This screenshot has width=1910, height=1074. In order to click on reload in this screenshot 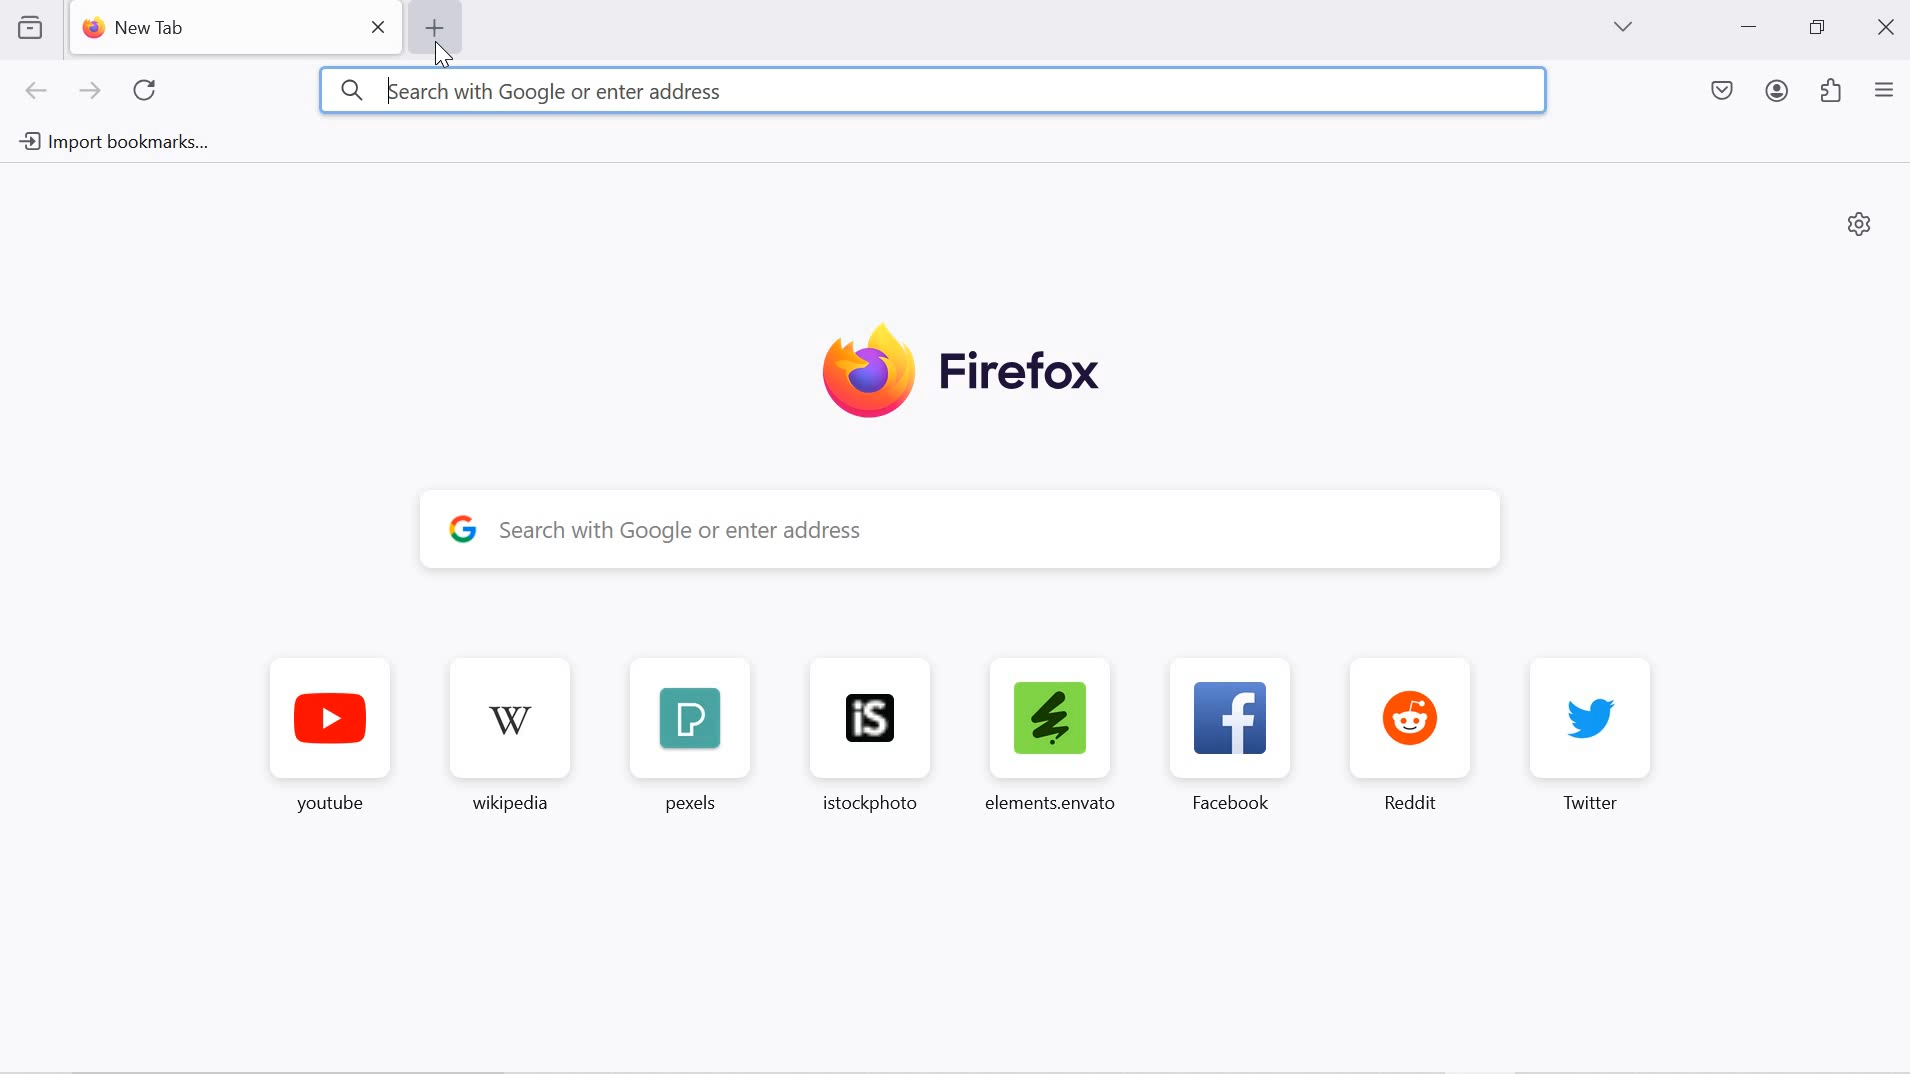, I will do `click(147, 90)`.